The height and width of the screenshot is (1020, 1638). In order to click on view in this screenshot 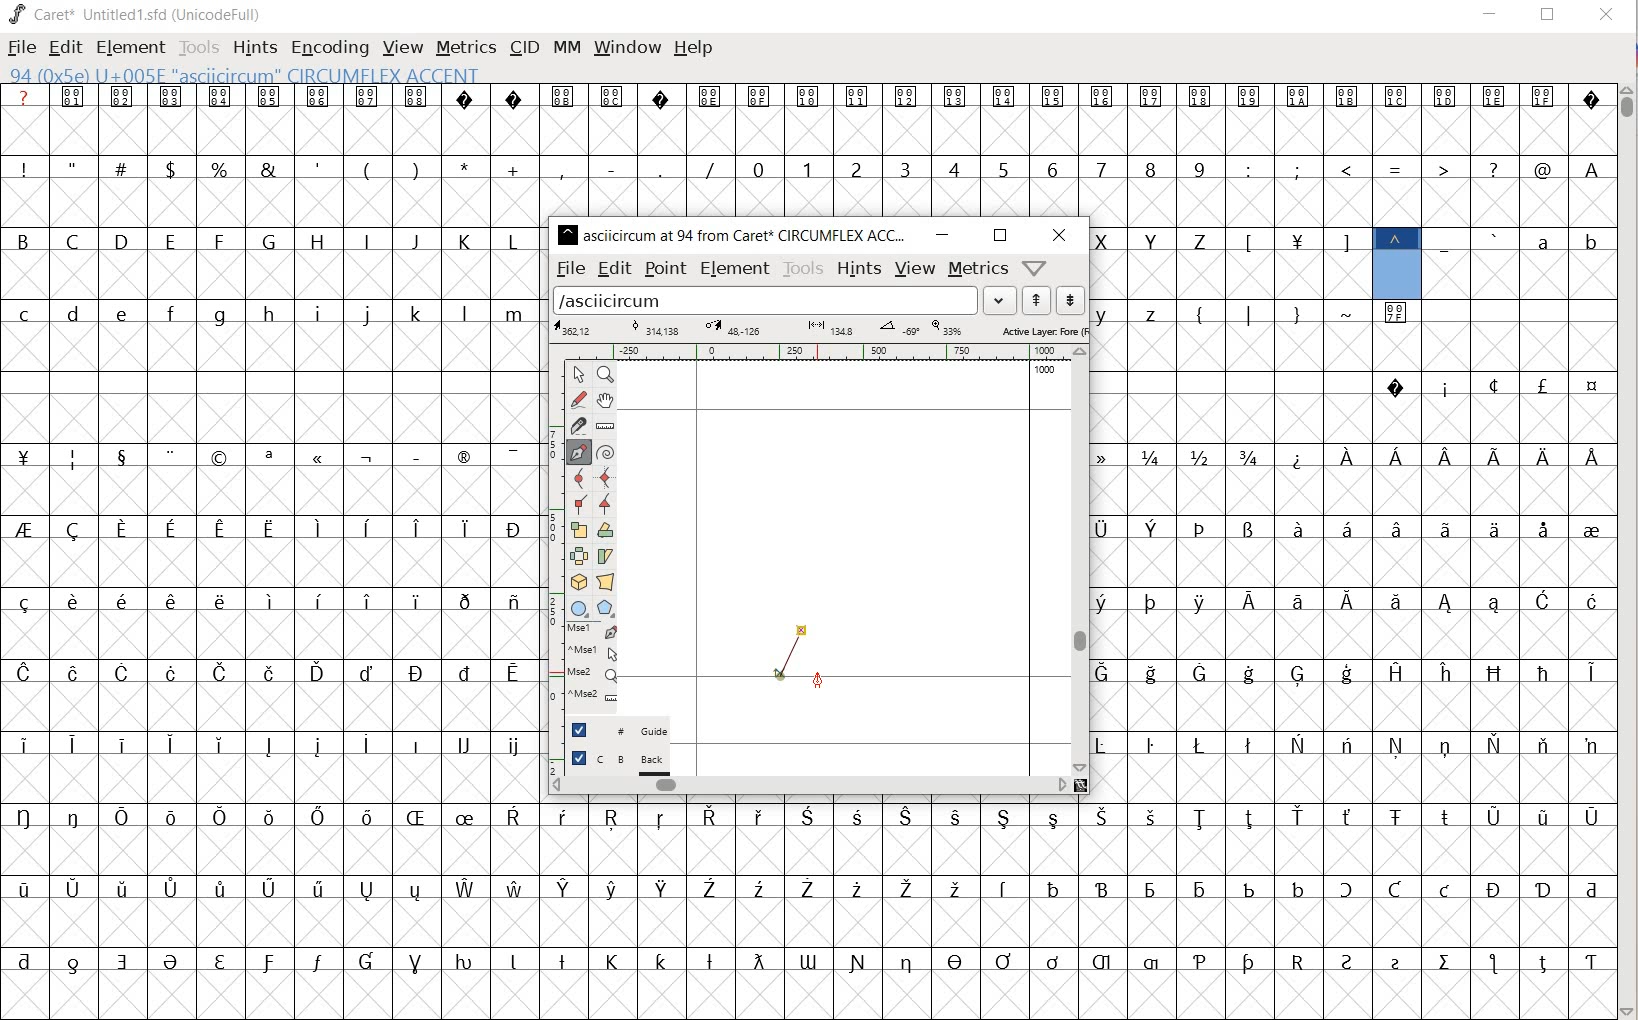, I will do `click(915, 269)`.